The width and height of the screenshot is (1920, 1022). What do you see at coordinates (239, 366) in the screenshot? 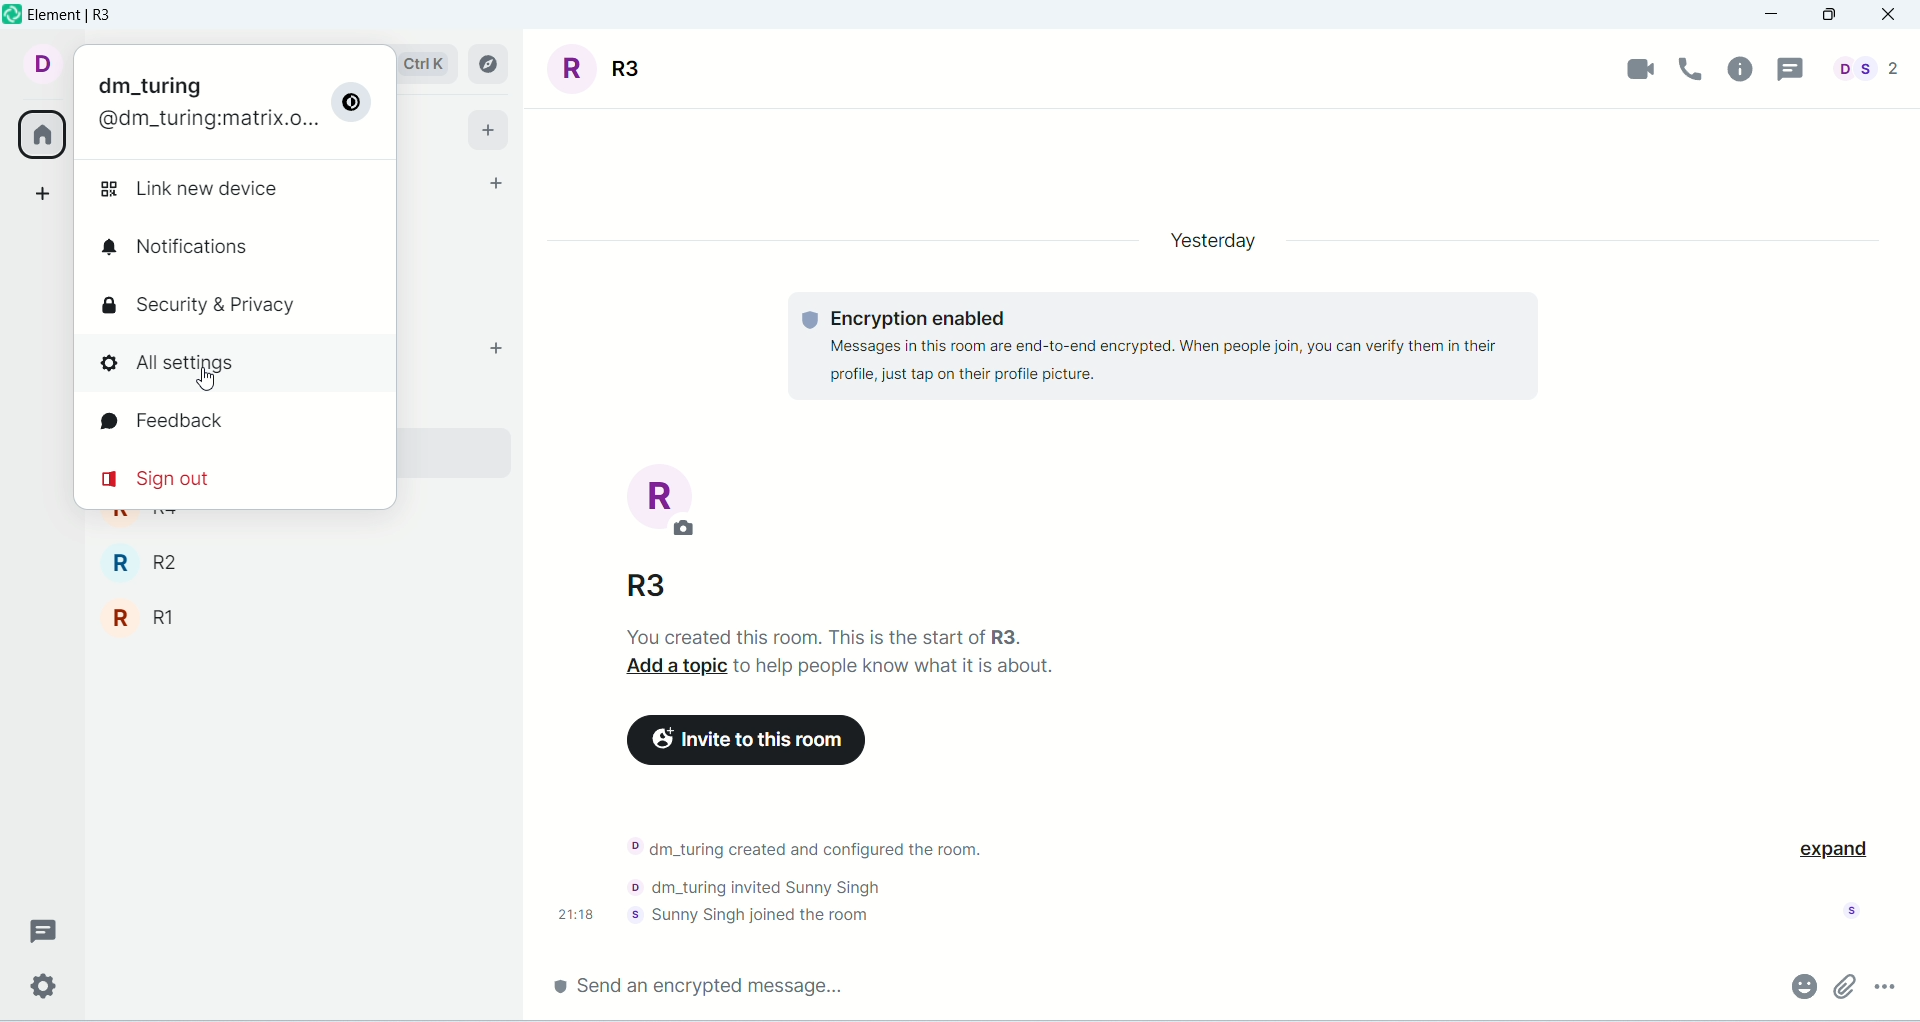
I see `all settings` at bounding box center [239, 366].